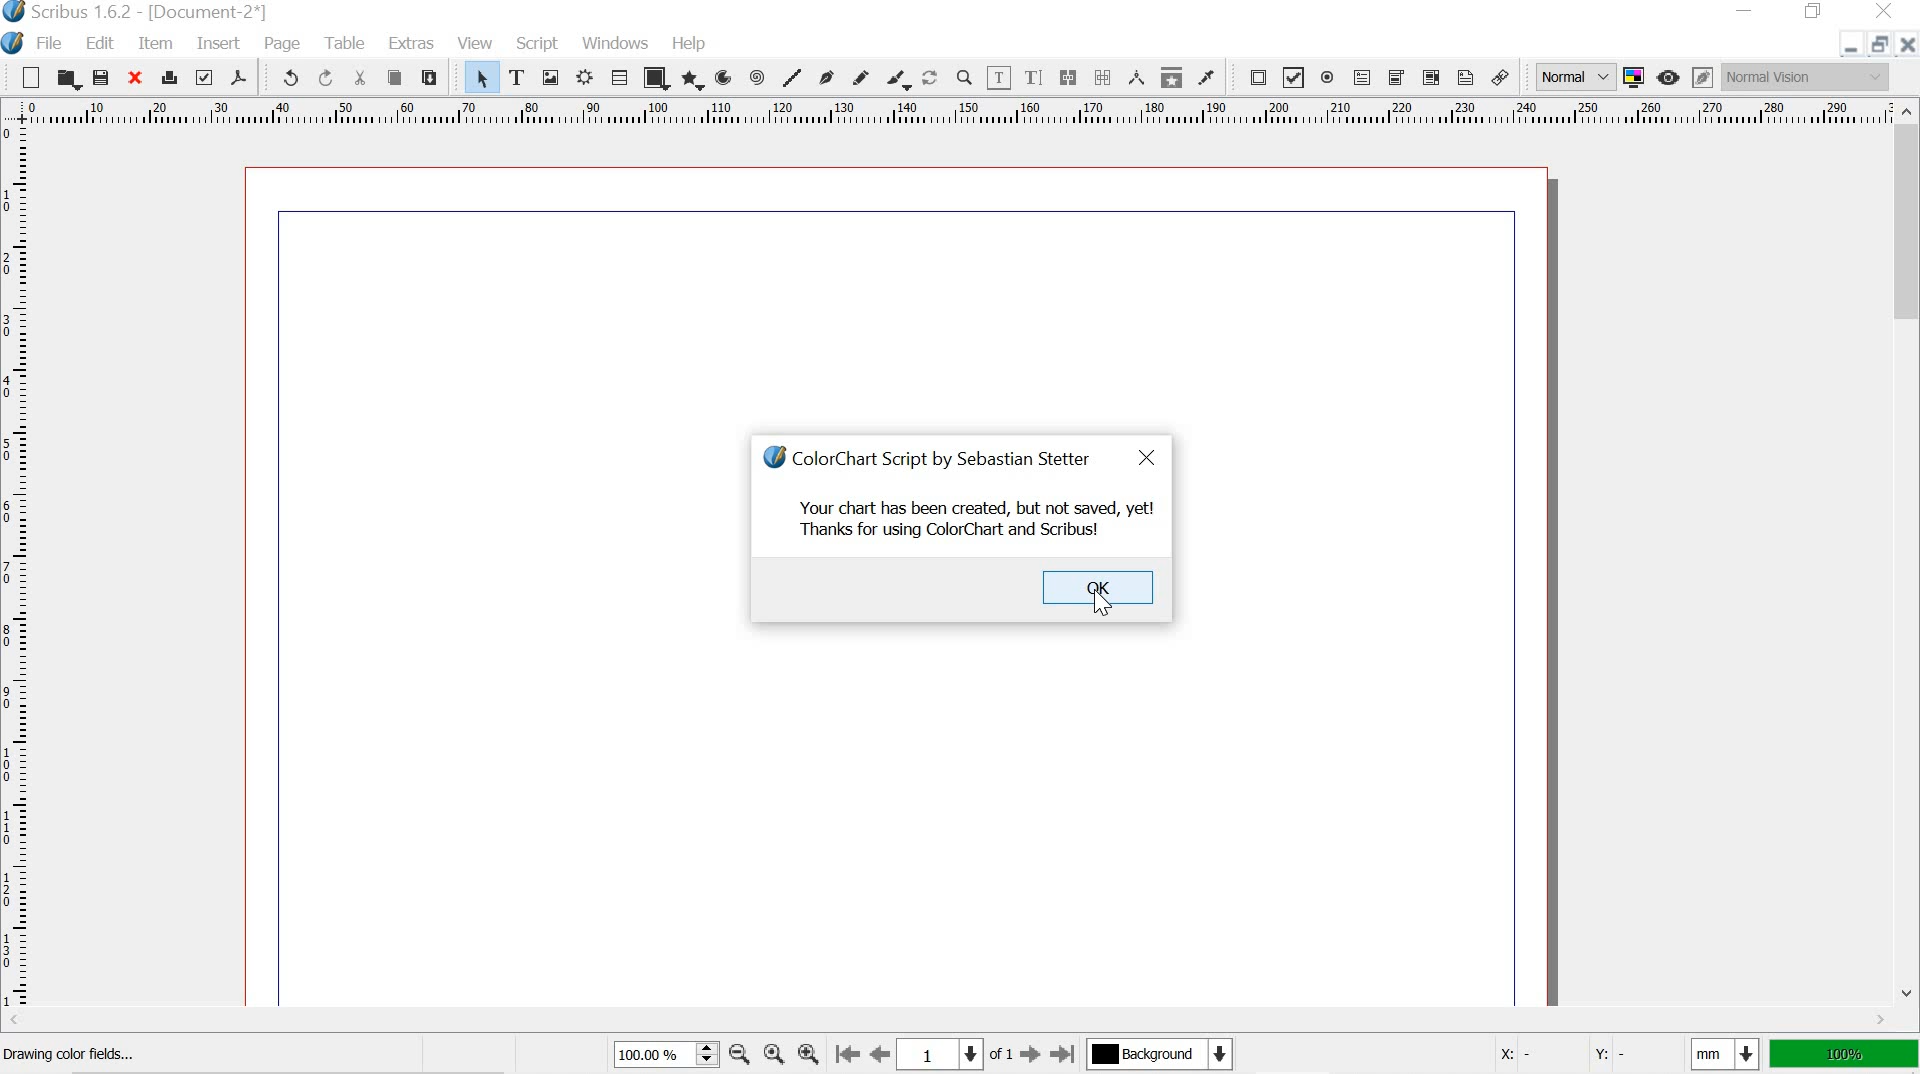 This screenshot has height=1074, width=1920. Describe the element at coordinates (615, 42) in the screenshot. I see `windows` at that location.